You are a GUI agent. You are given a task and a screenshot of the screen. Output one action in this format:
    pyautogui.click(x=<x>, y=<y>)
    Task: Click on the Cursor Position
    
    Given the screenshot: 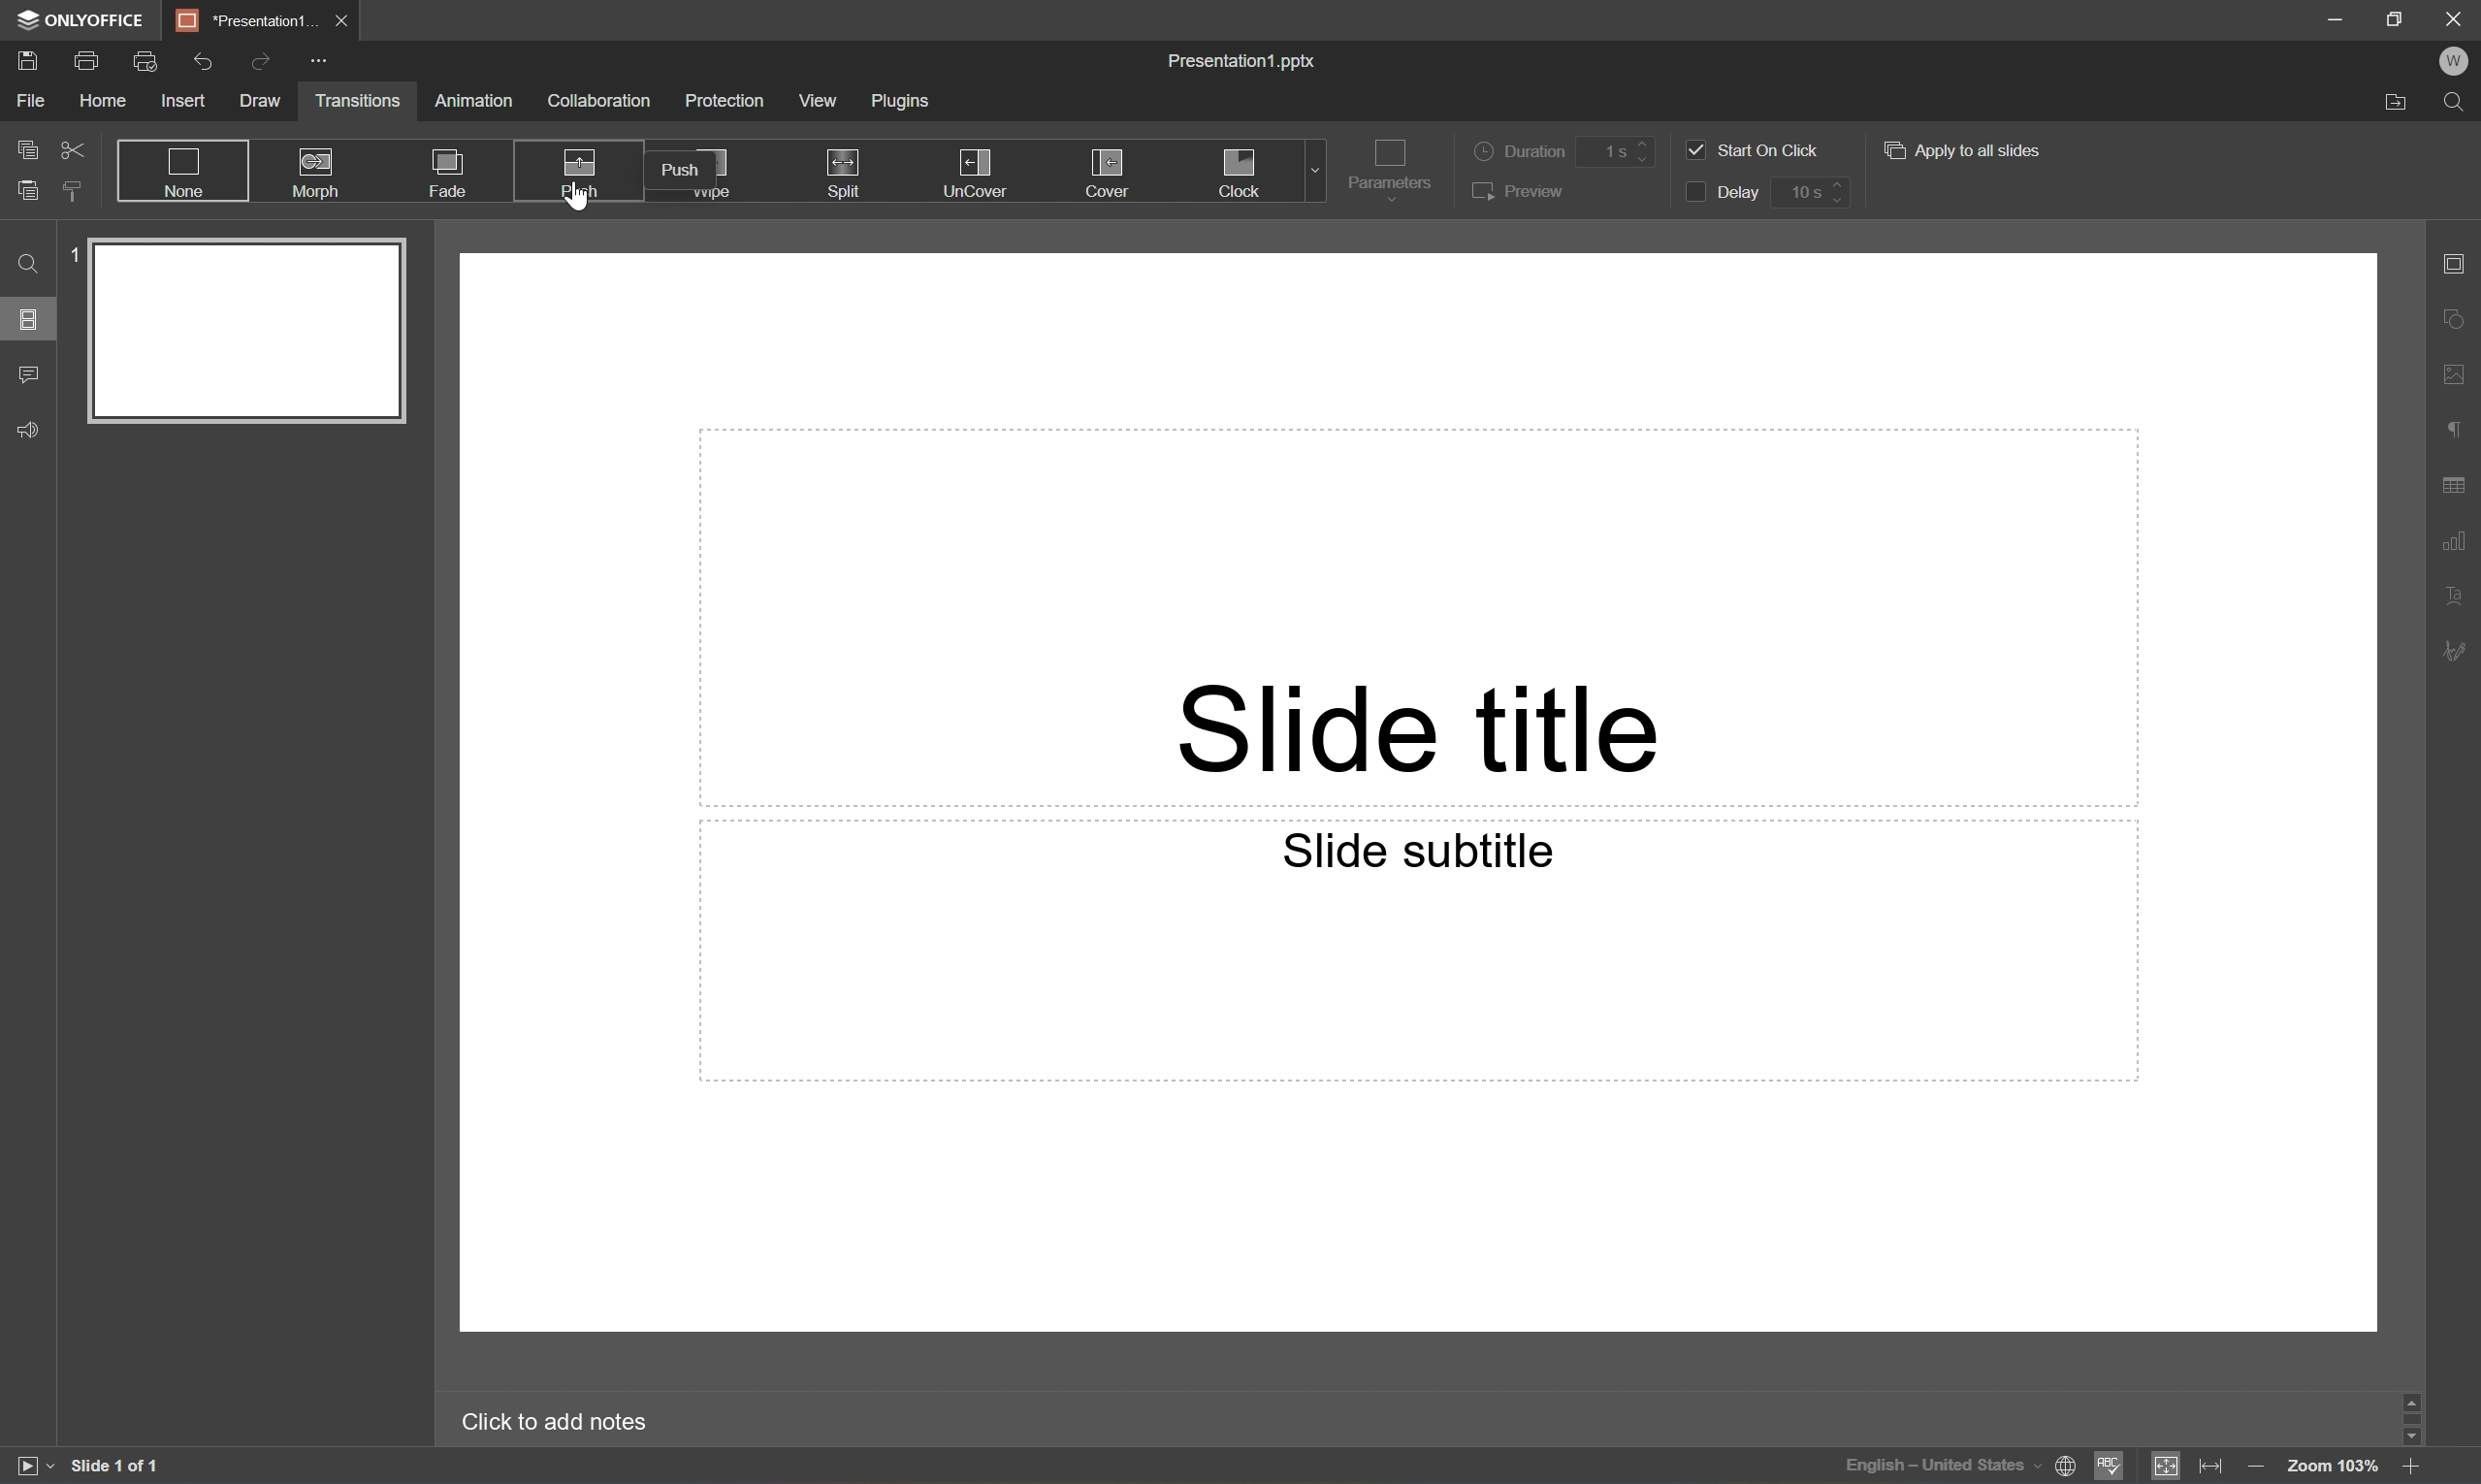 What is the action you would take?
    pyautogui.click(x=578, y=201)
    